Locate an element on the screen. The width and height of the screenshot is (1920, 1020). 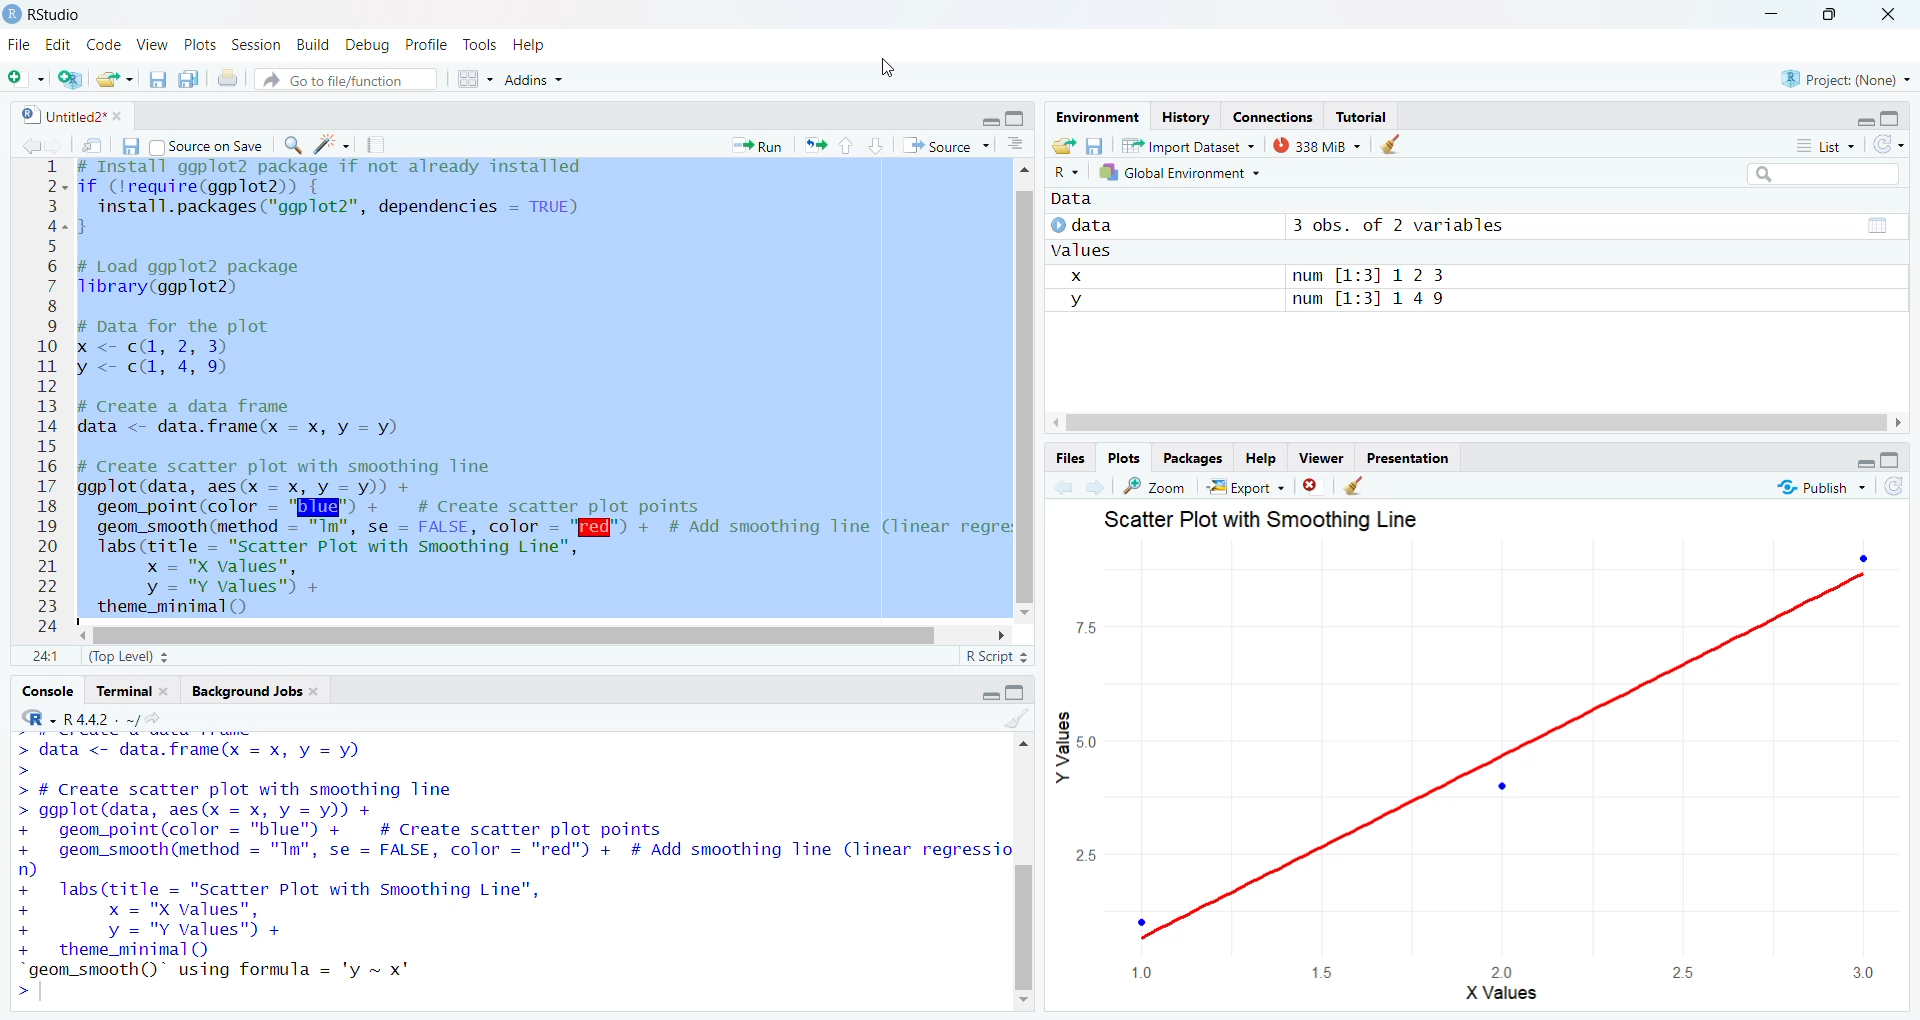
hide console is located at coordinates (1892, 119).